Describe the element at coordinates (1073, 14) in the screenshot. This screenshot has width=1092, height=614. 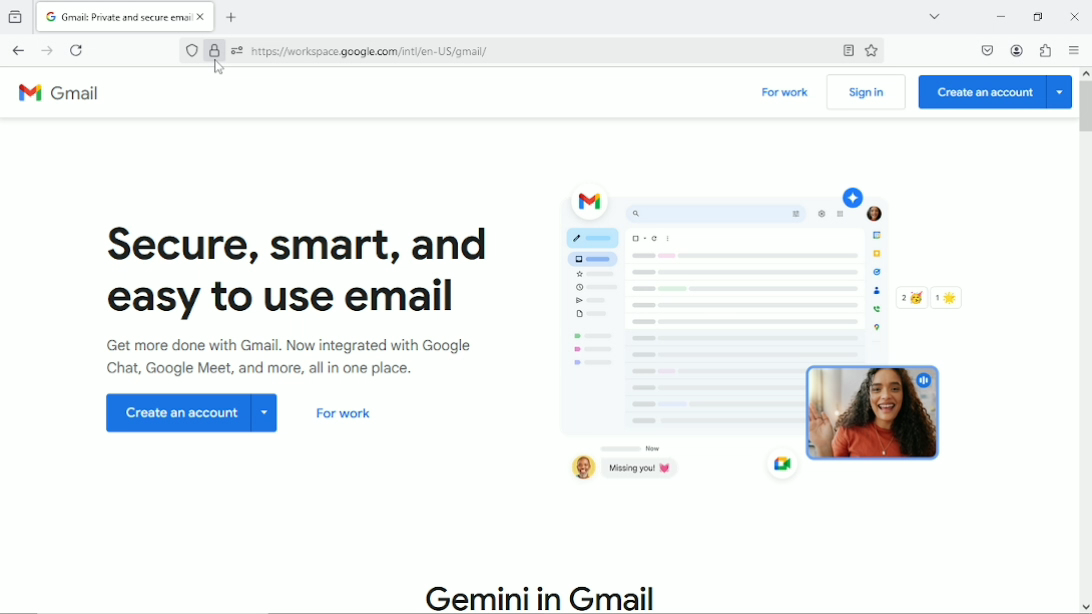
I see `Close` at that location.